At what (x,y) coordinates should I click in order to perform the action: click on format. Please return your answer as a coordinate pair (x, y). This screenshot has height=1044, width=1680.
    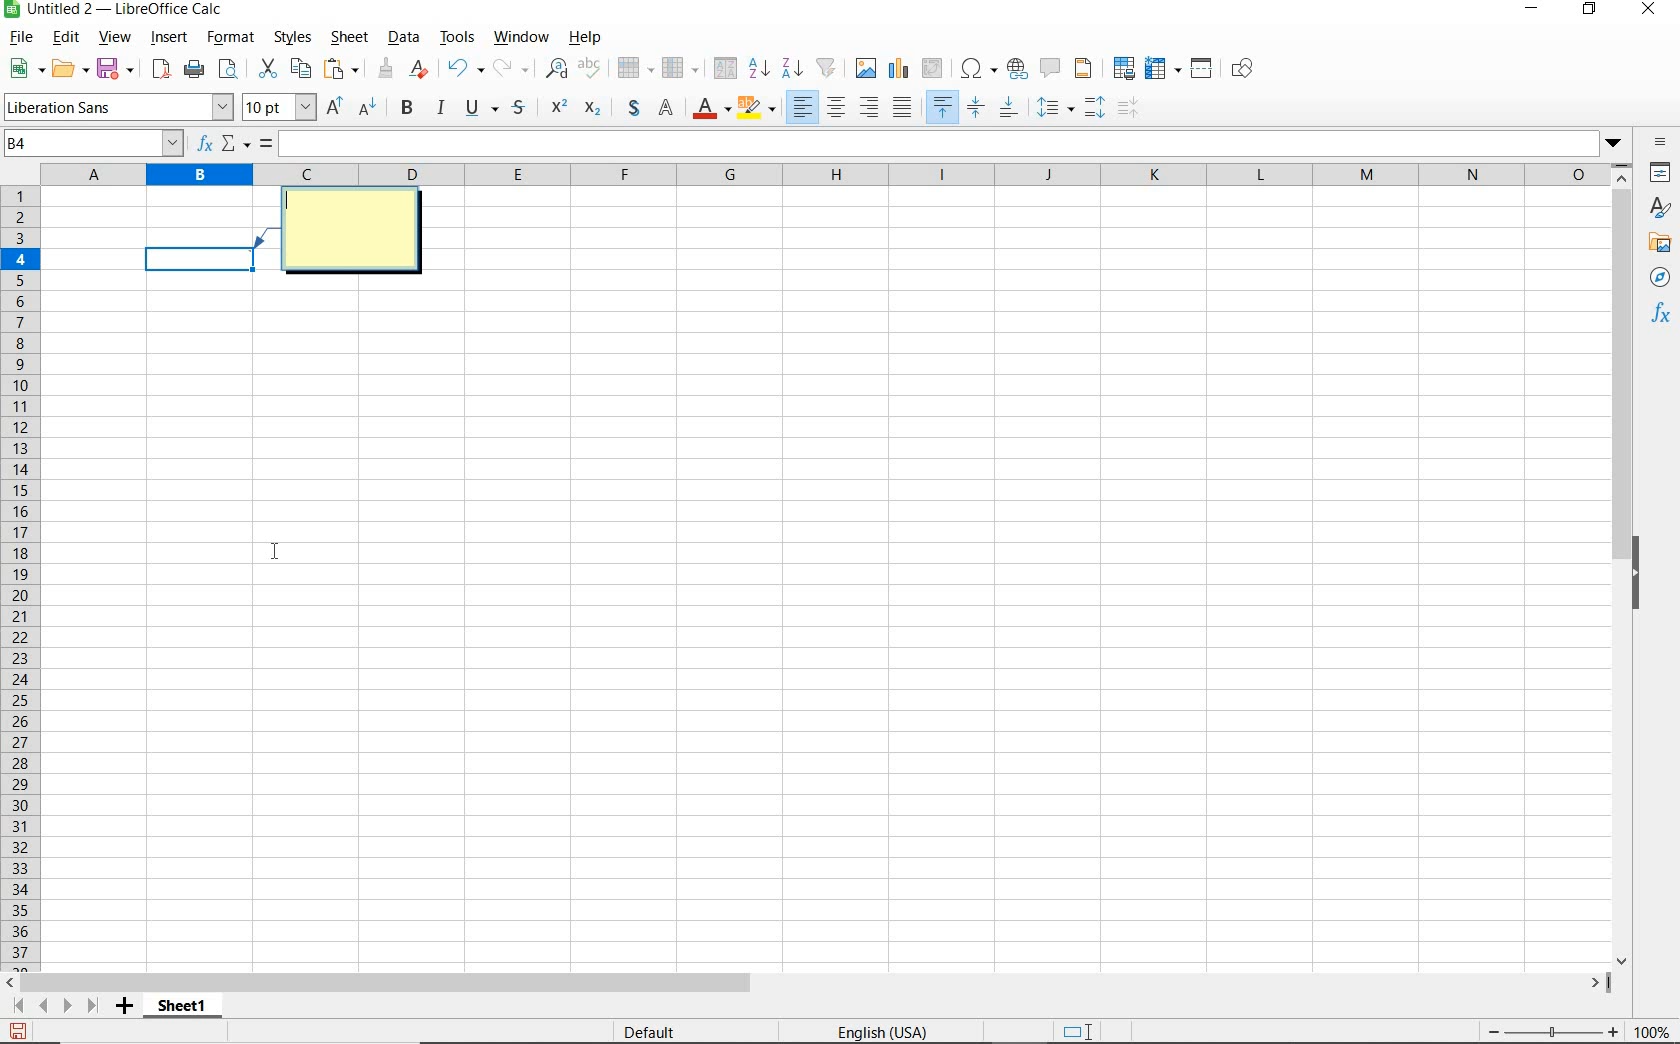
    Looking at the image, I should click on (232, 39).